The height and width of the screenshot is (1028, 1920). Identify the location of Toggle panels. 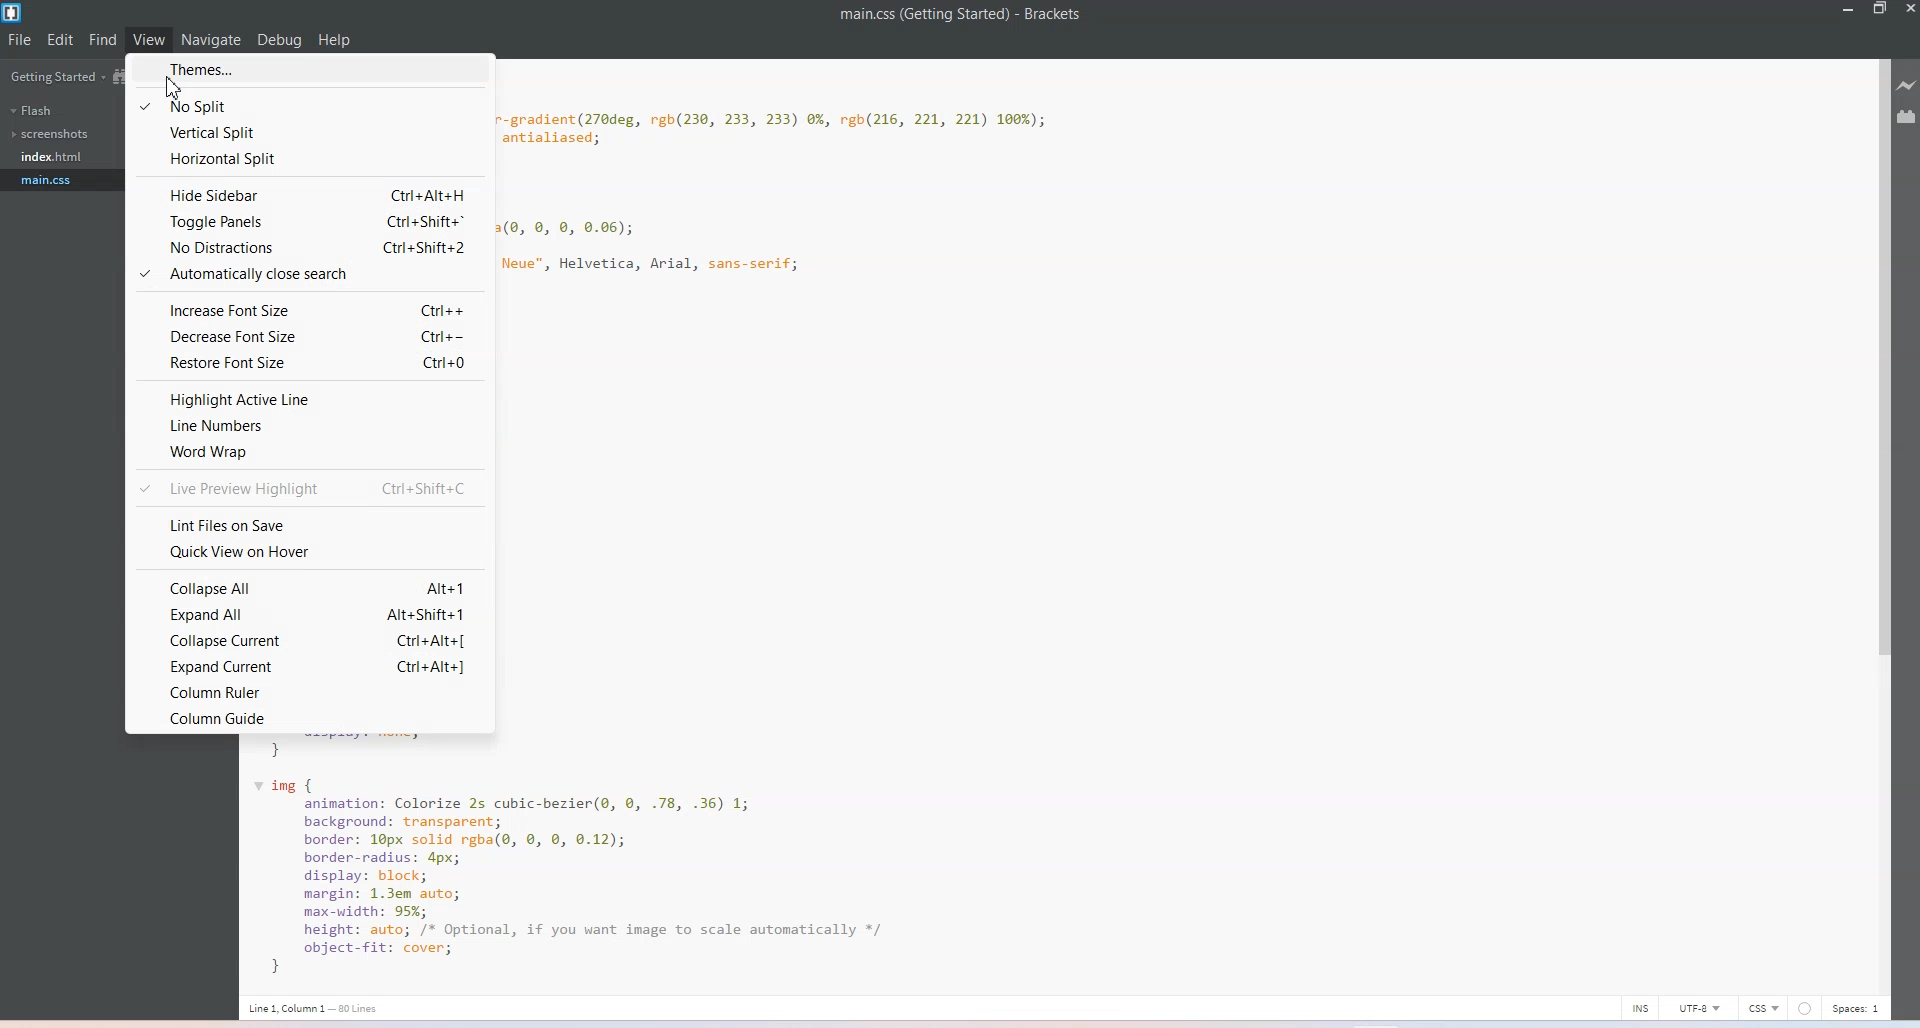
(310, 222).